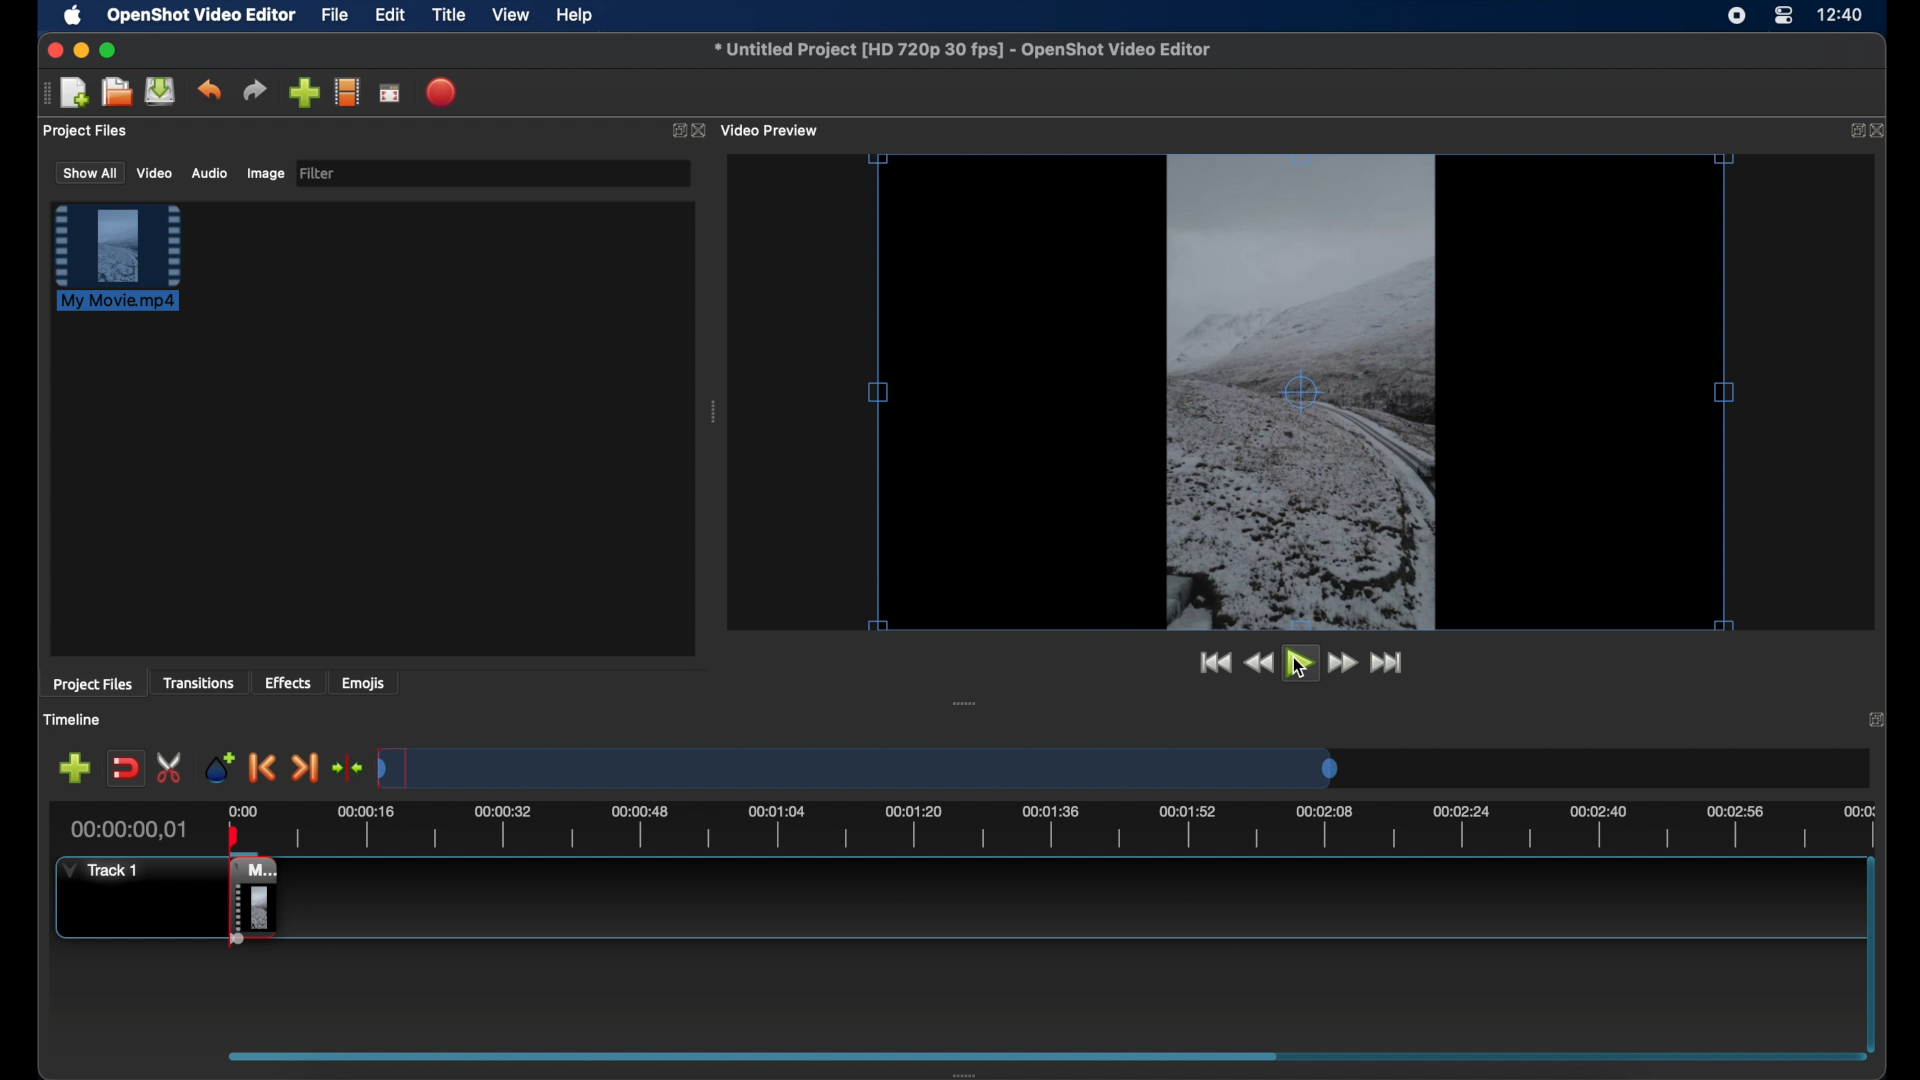 Image resolution: width=1920 pixels, height=1080 pixels. I want to click on expand, so click(674, 133).